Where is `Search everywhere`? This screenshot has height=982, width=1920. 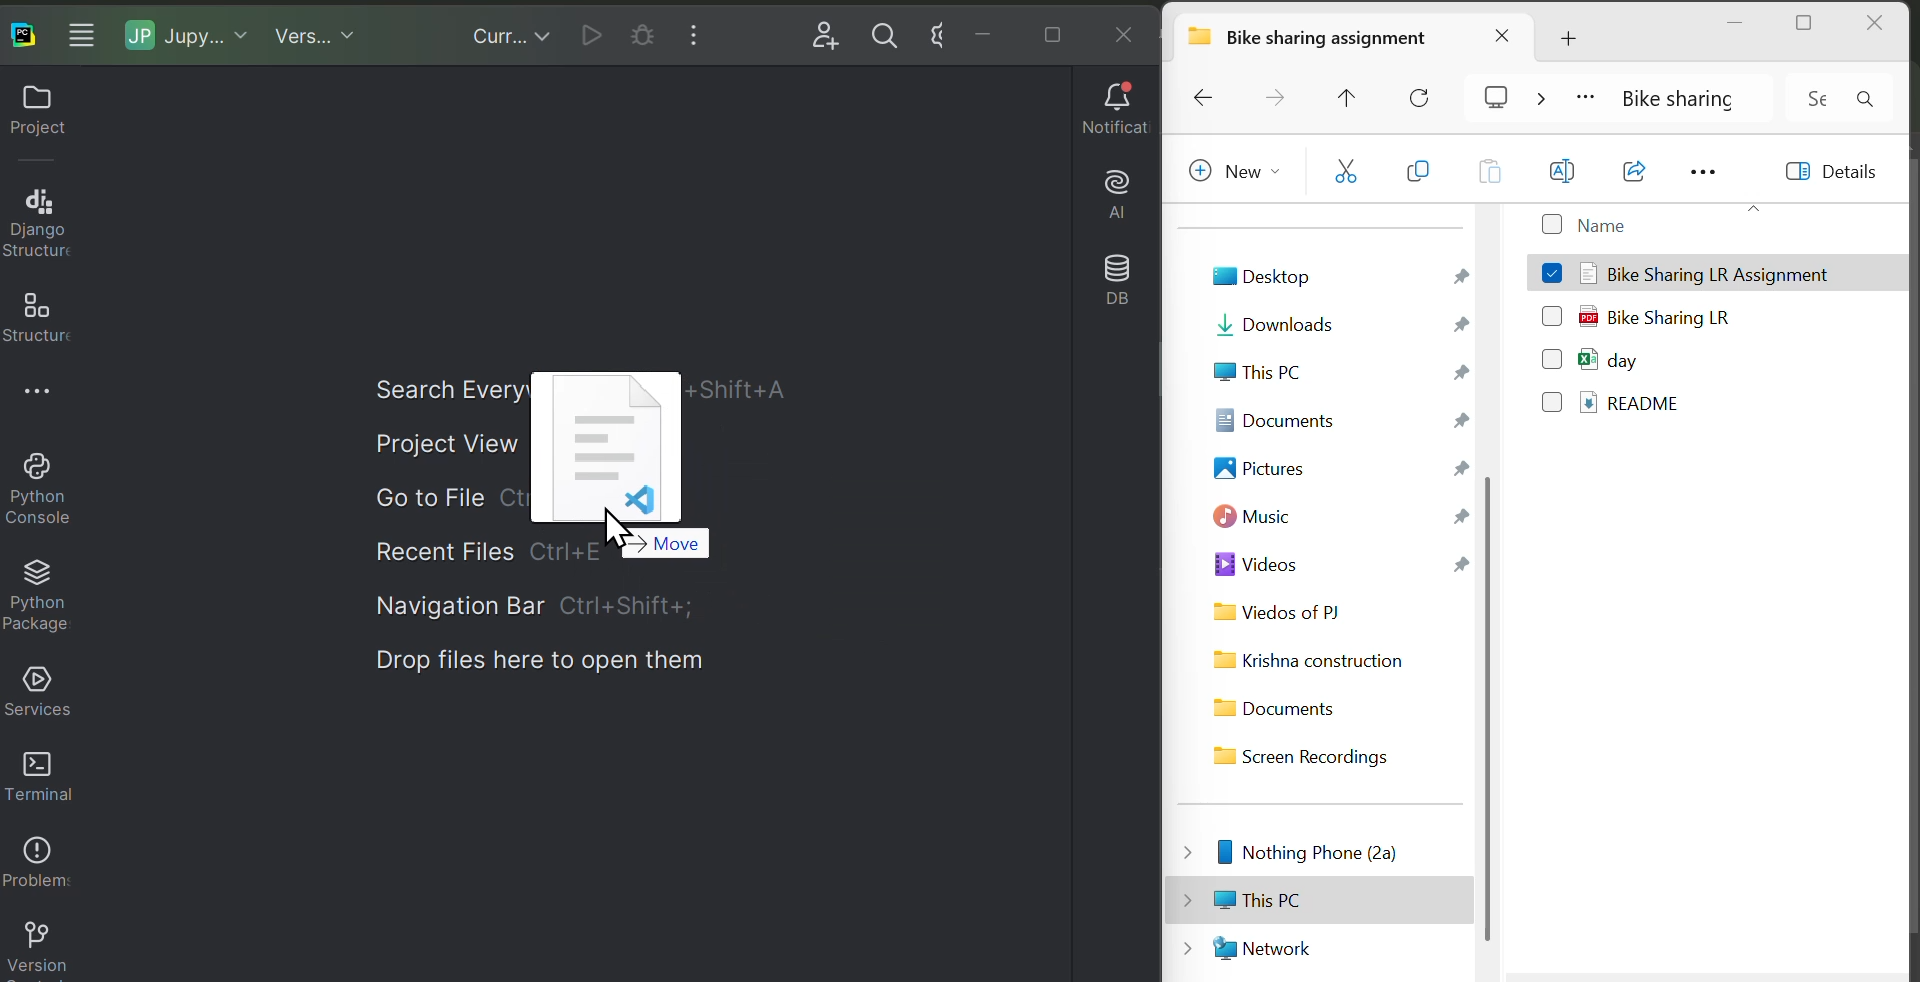
Search everywhere is located at coordinates (430, 386).